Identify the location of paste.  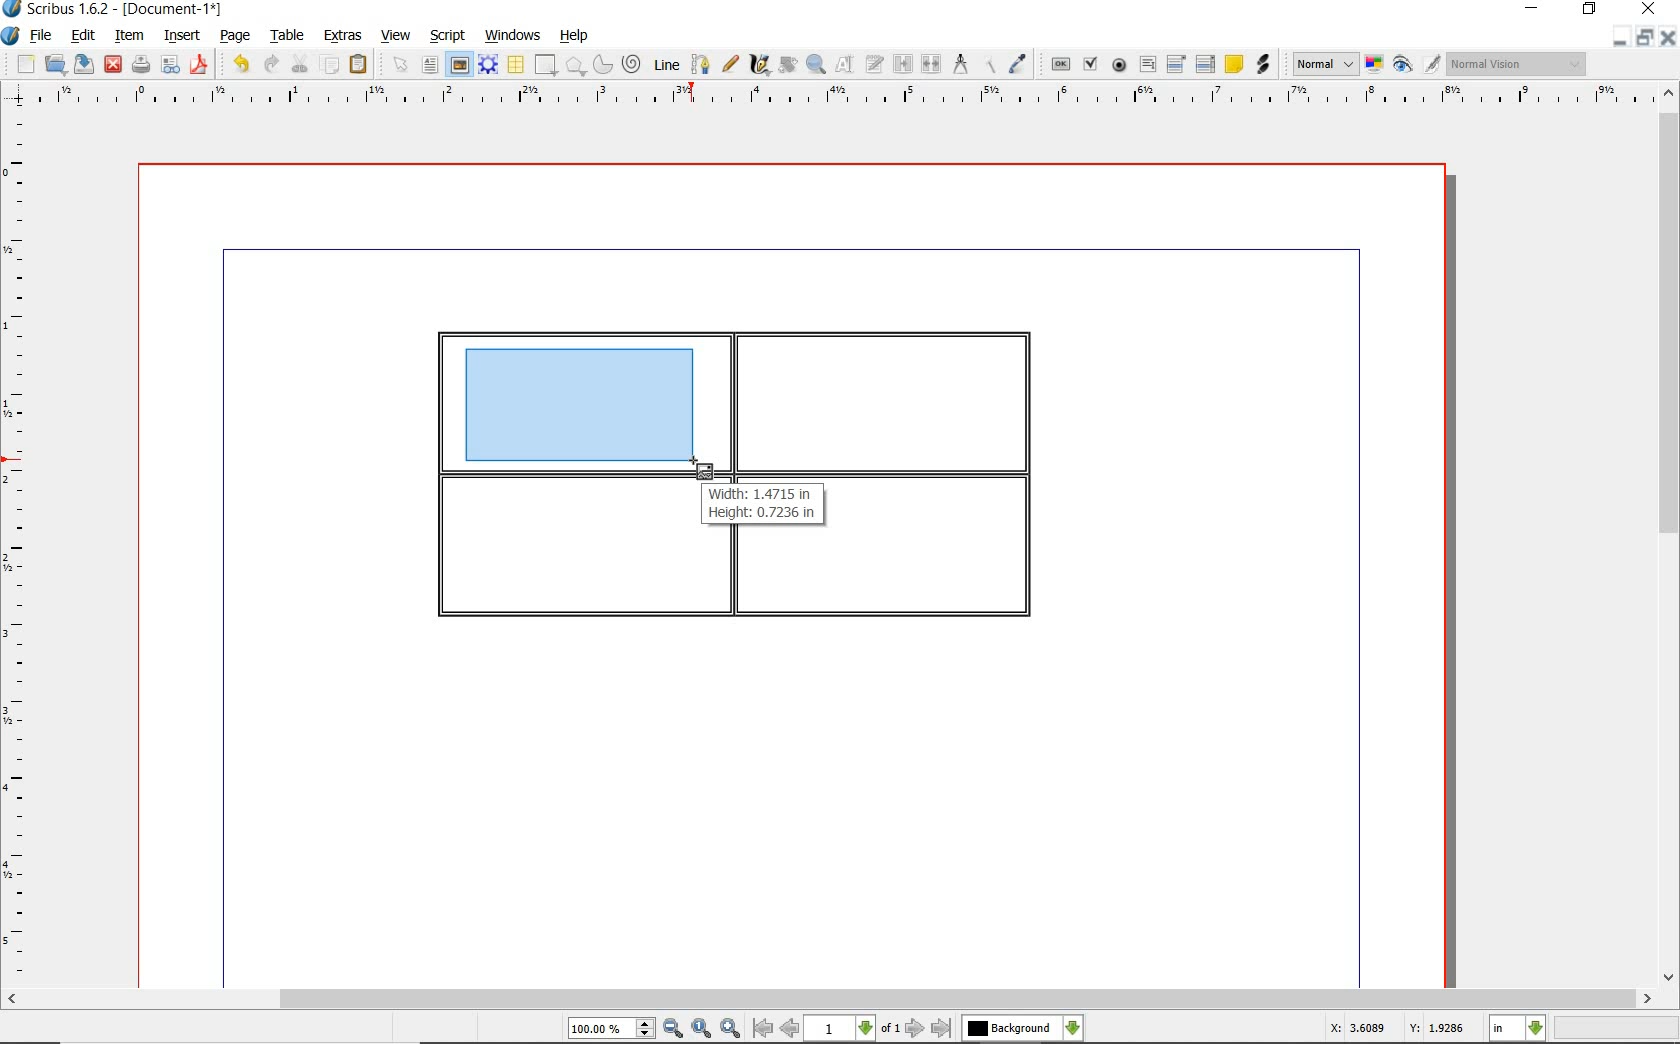
(358, 64).